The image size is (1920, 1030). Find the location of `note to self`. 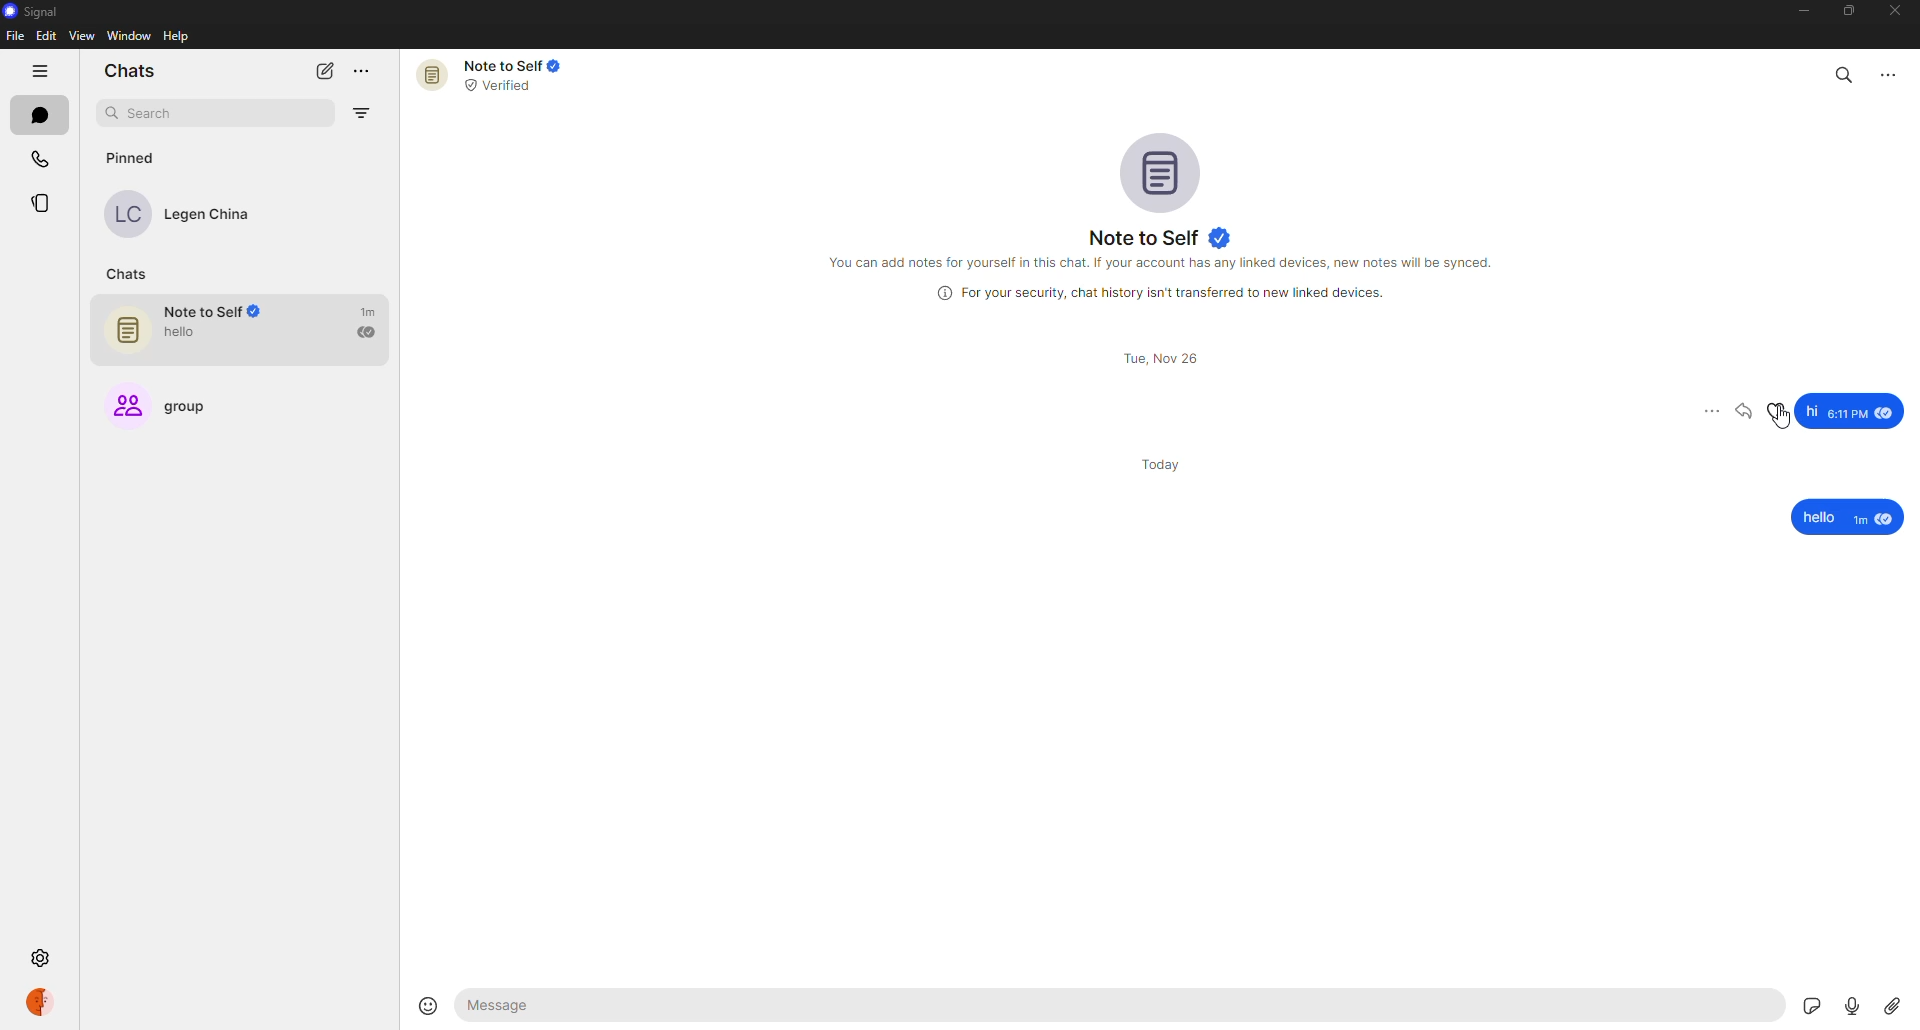

note to self is located at coordinates (496, 74).